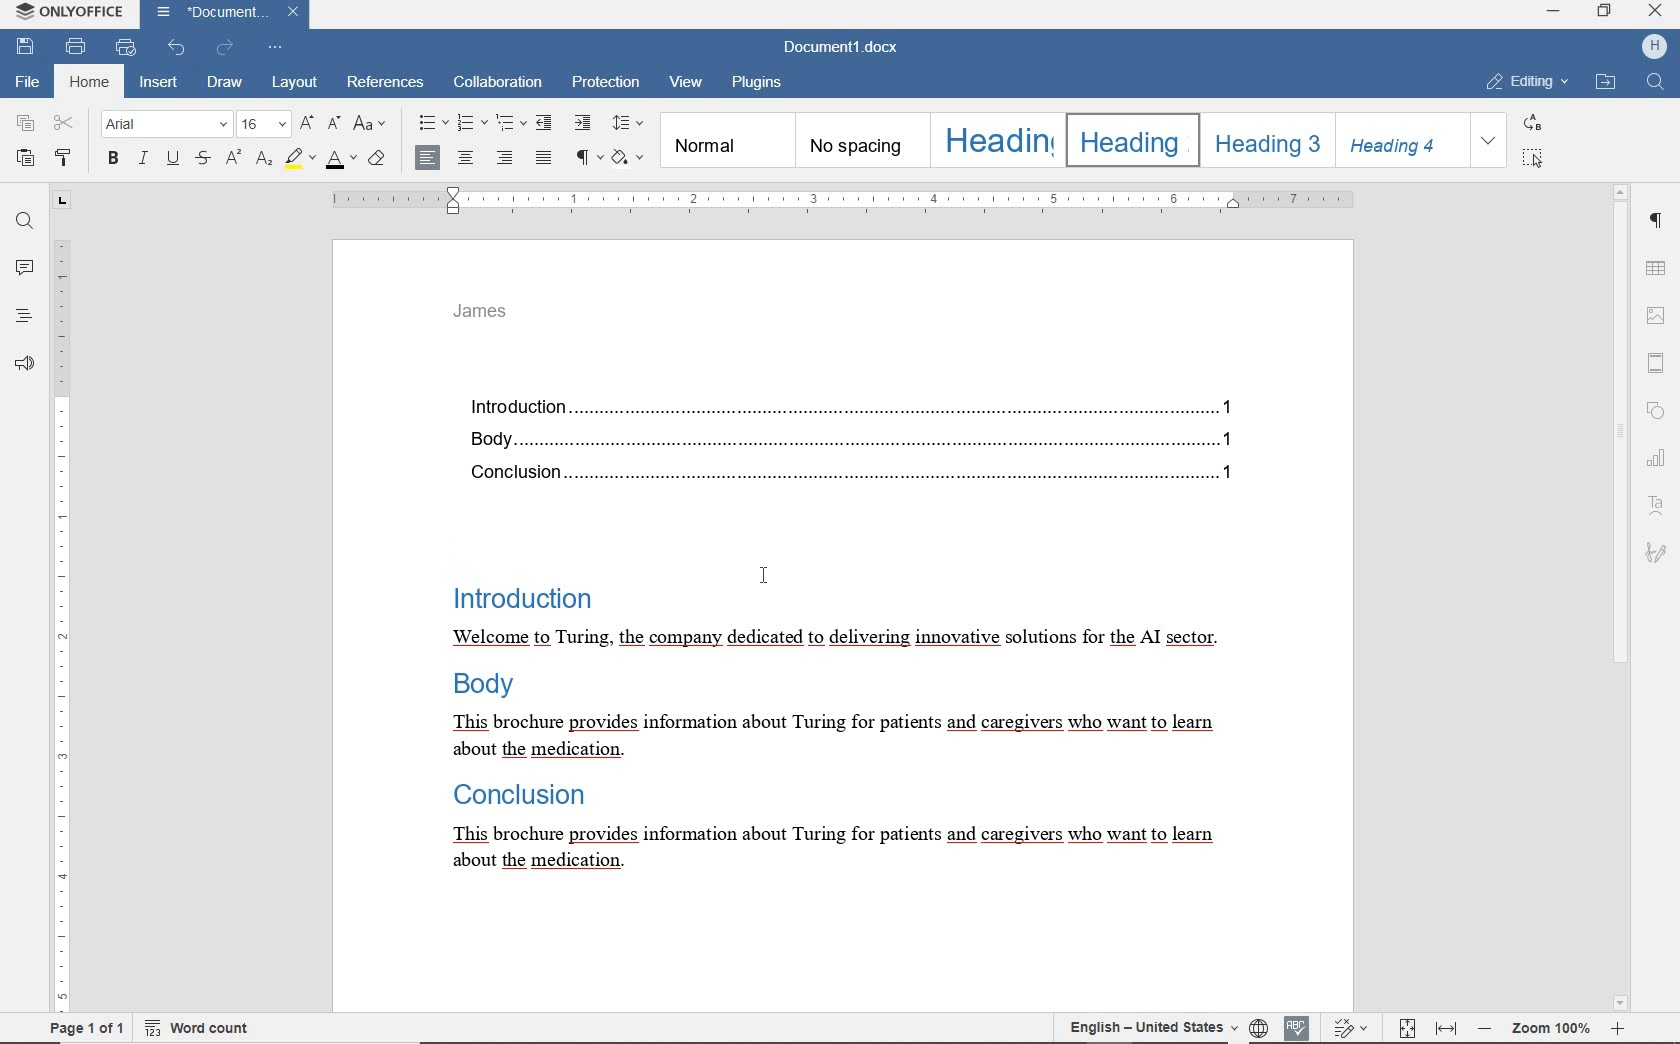  Describe the element at coordinates (1657, 316) in the screenshot. I see `insert image` at that location.